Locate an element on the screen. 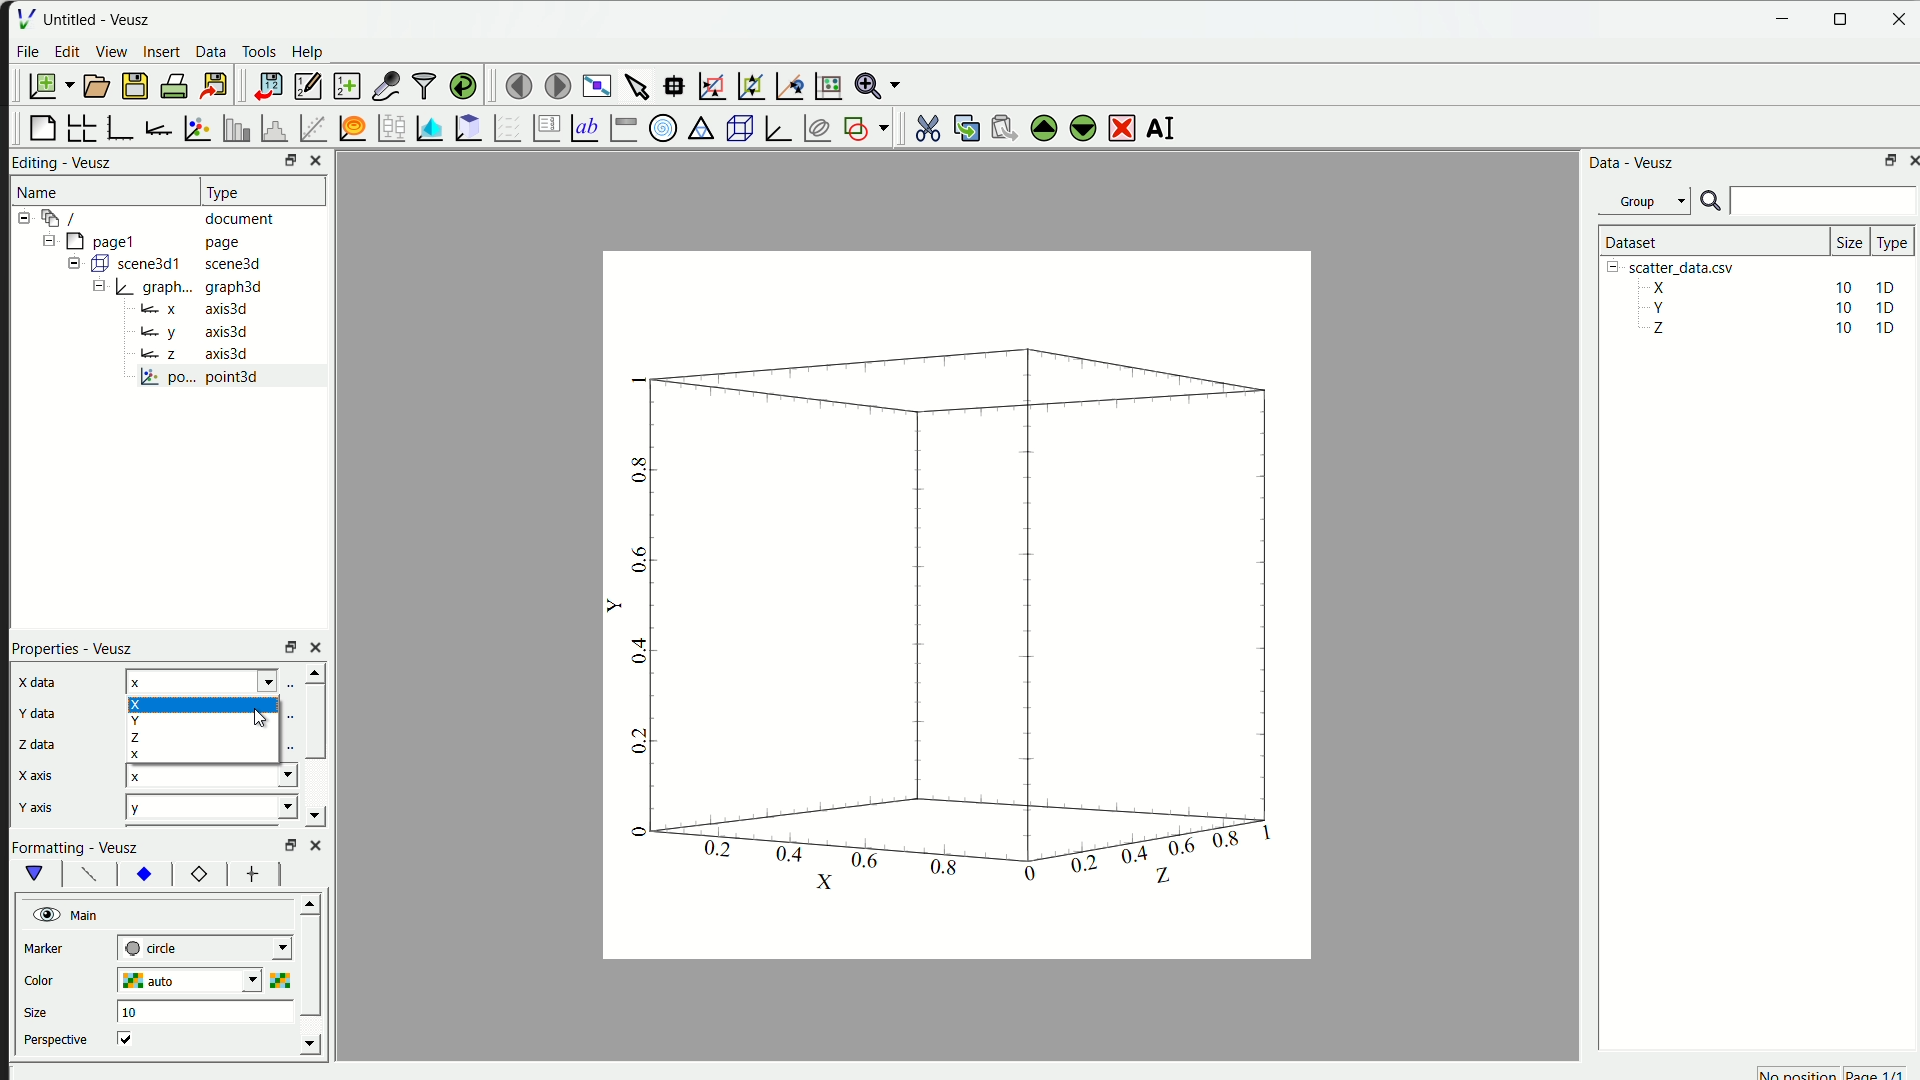 This screenshot has height=1080, width=1920. search icon is located at coordinates (1711, 201).